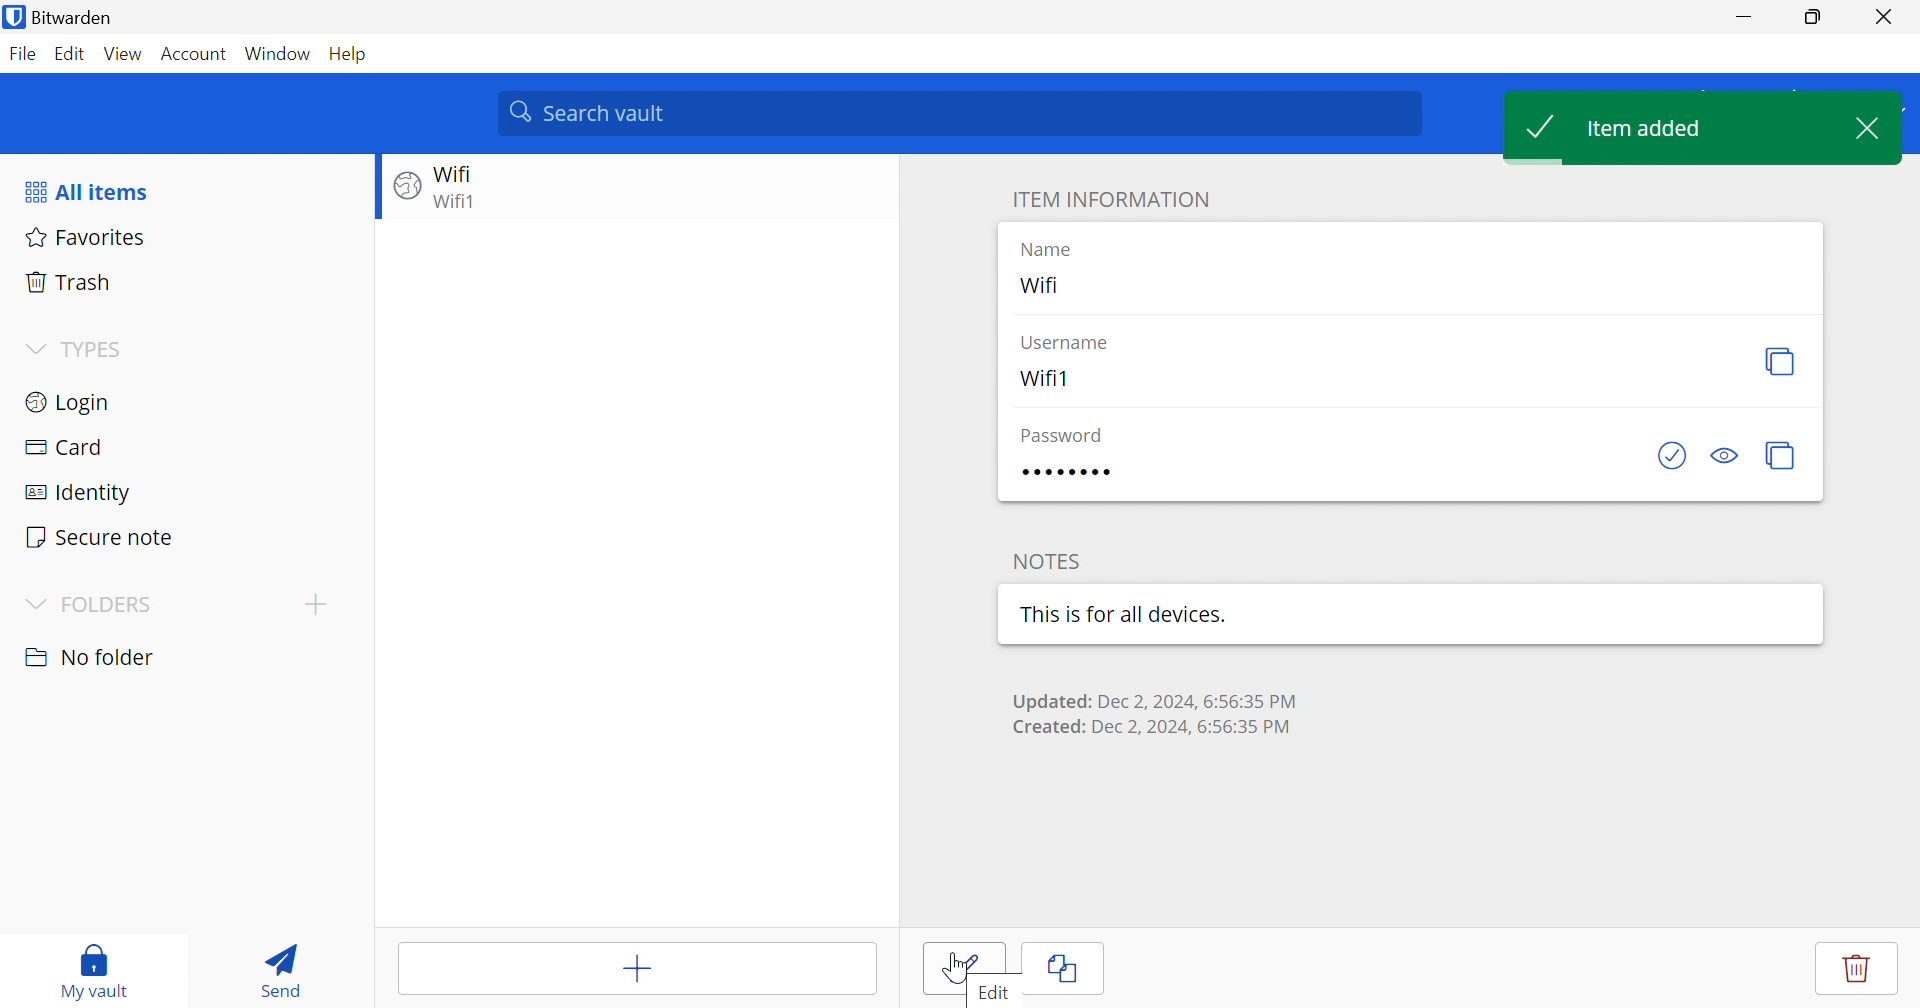  What do you see at coordinates (1814, 17) in the screenshot?
I see `Restore Down` at bounding box center [1814, 17].